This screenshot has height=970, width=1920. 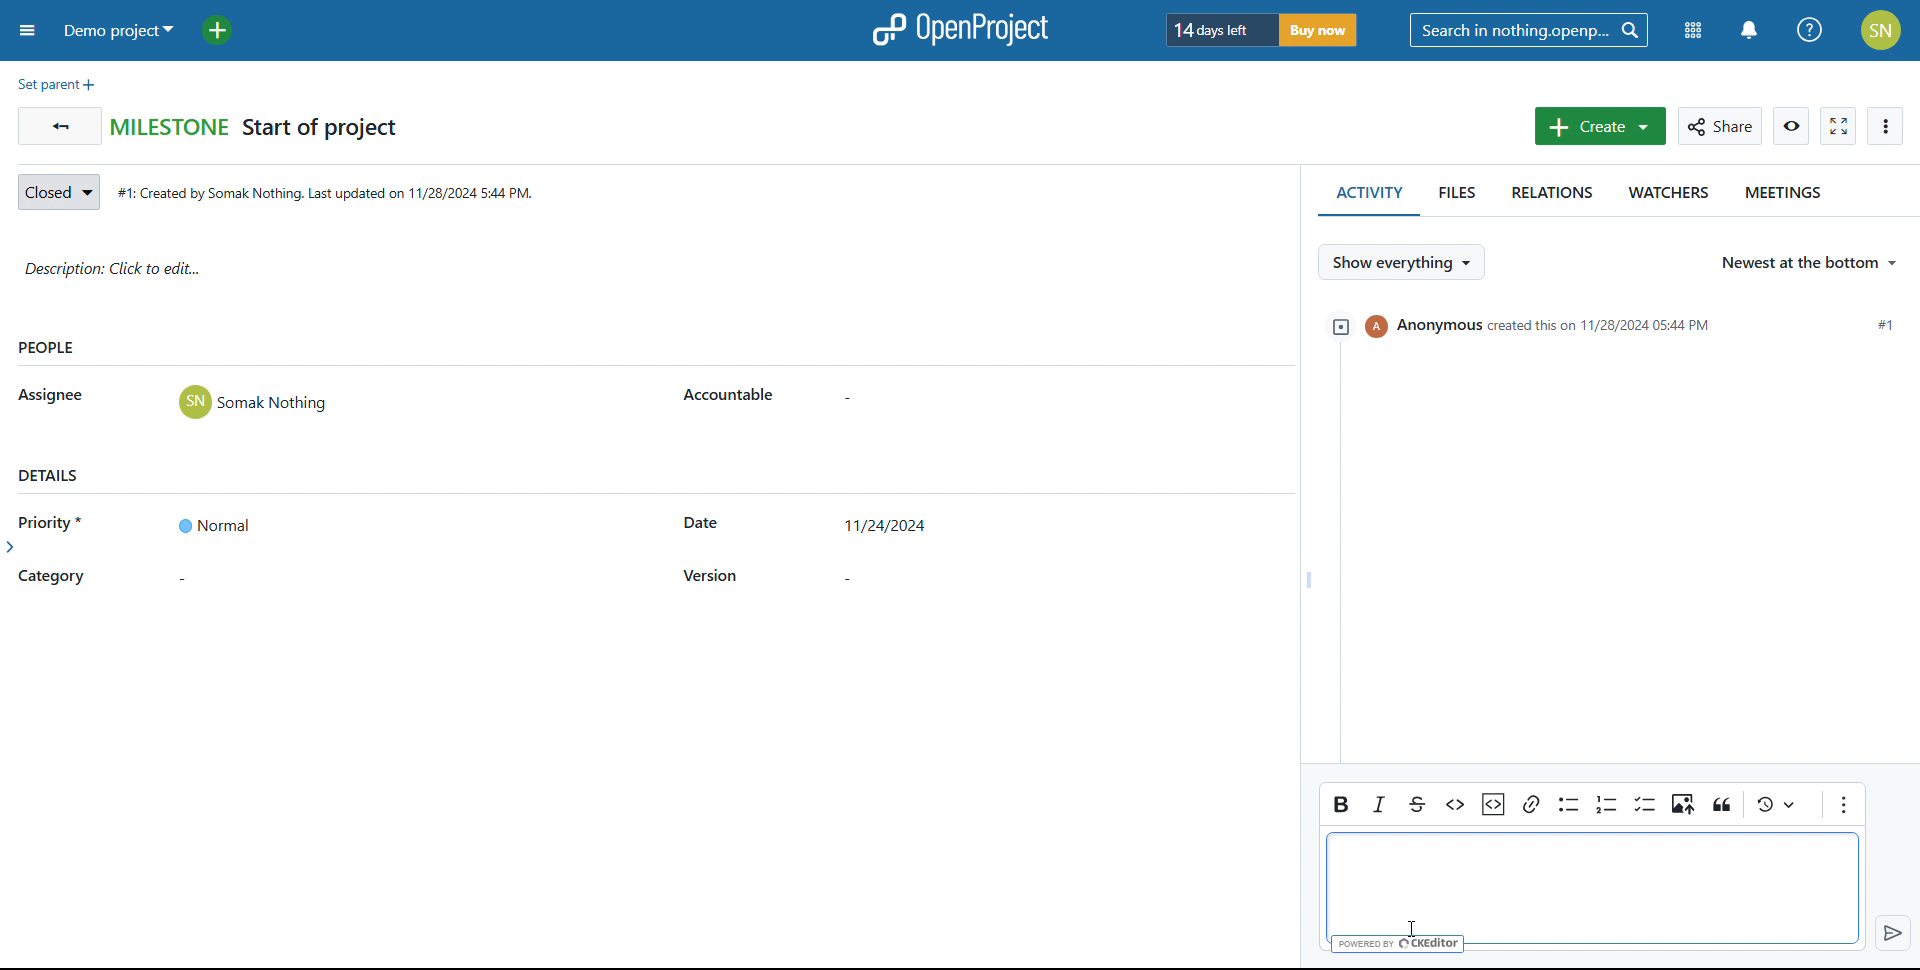 What do you see at coordinates (224, 30) in the screenshot?
I see `add project` at bounding box center [224, 30].